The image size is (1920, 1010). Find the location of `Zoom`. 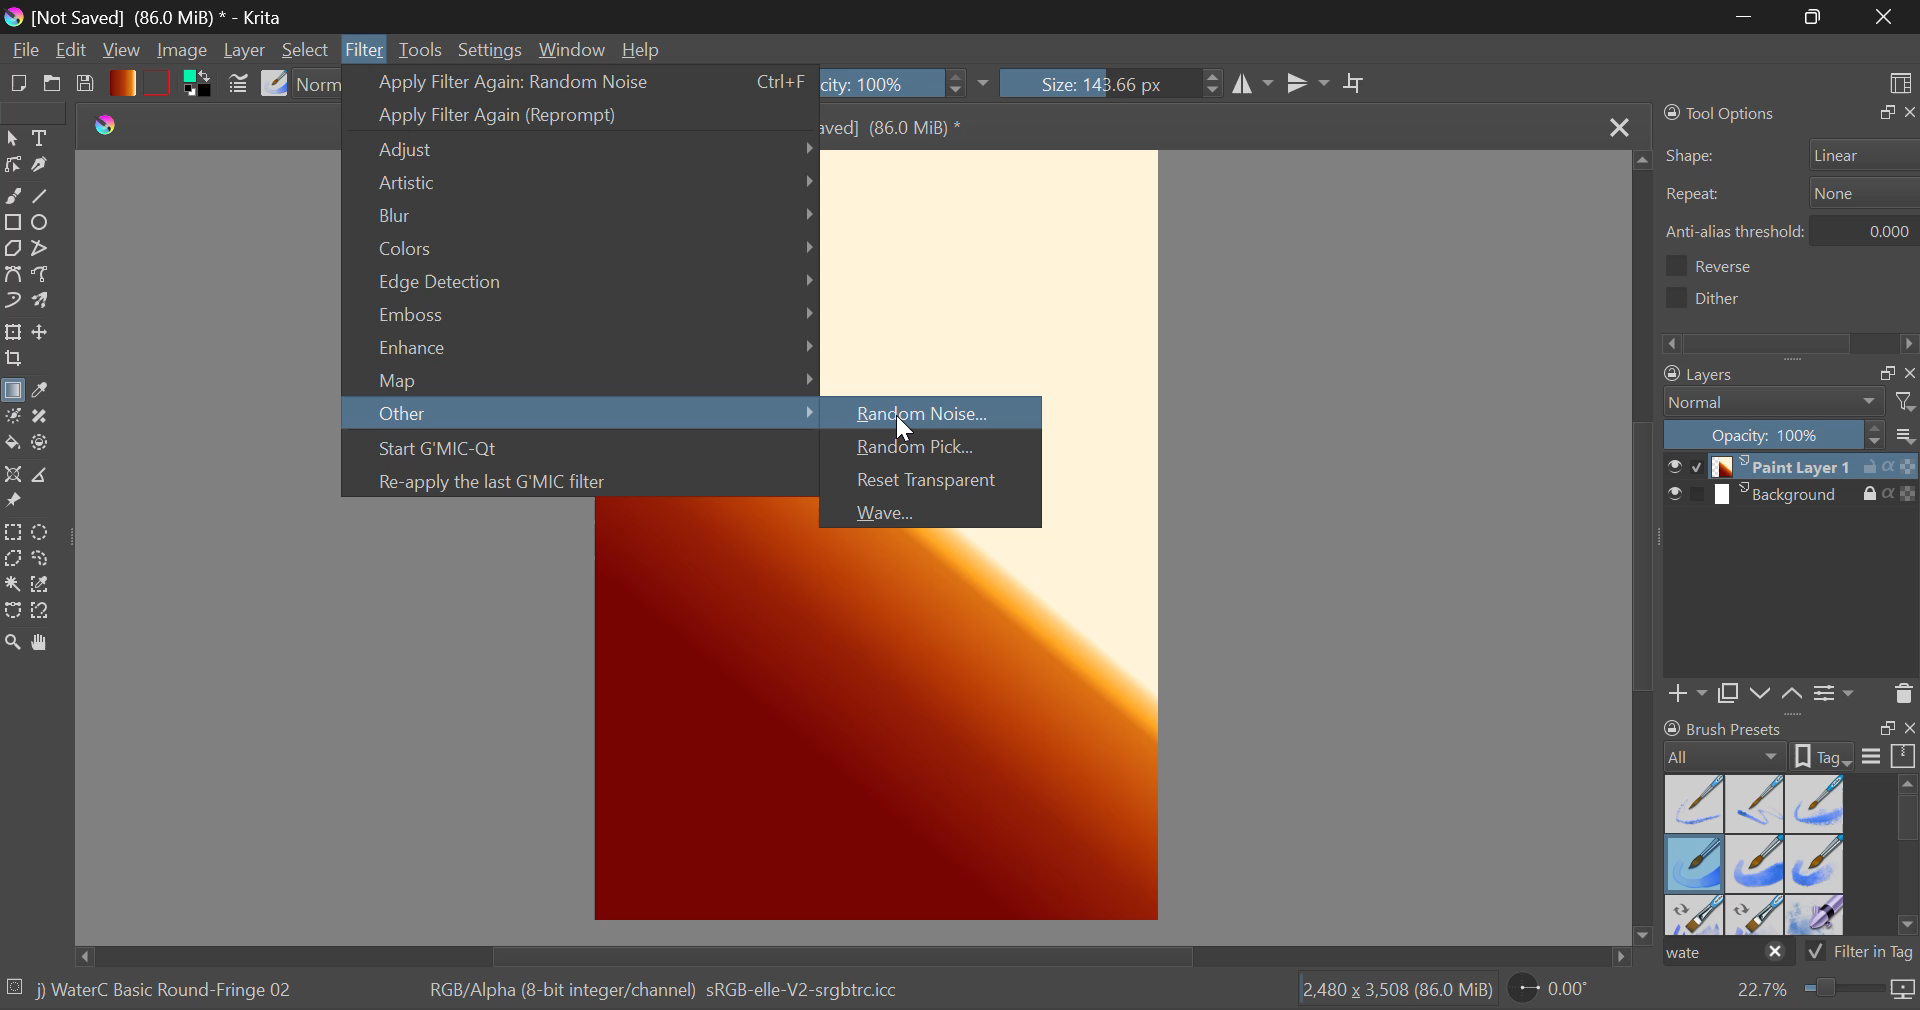

Zoom is located at coordinates (13, 643).